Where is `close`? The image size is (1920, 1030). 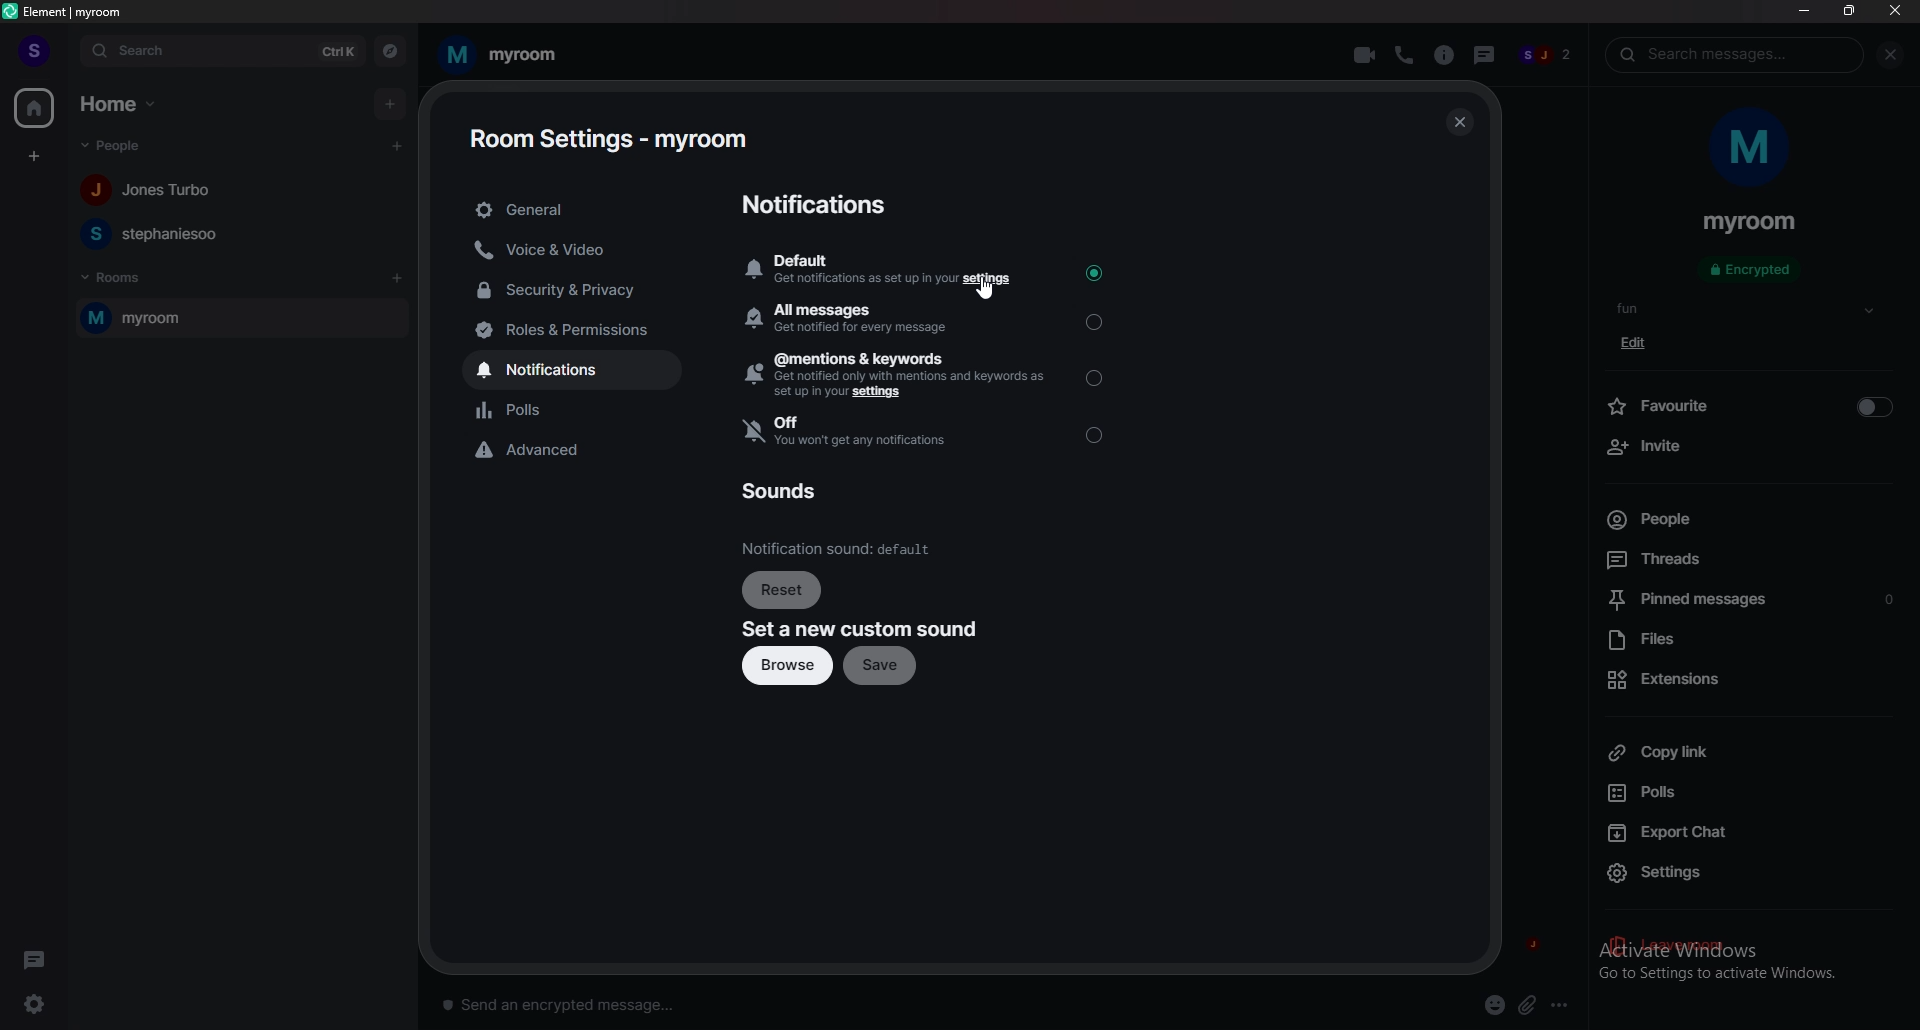 close is located at coordinates (1894, 10).